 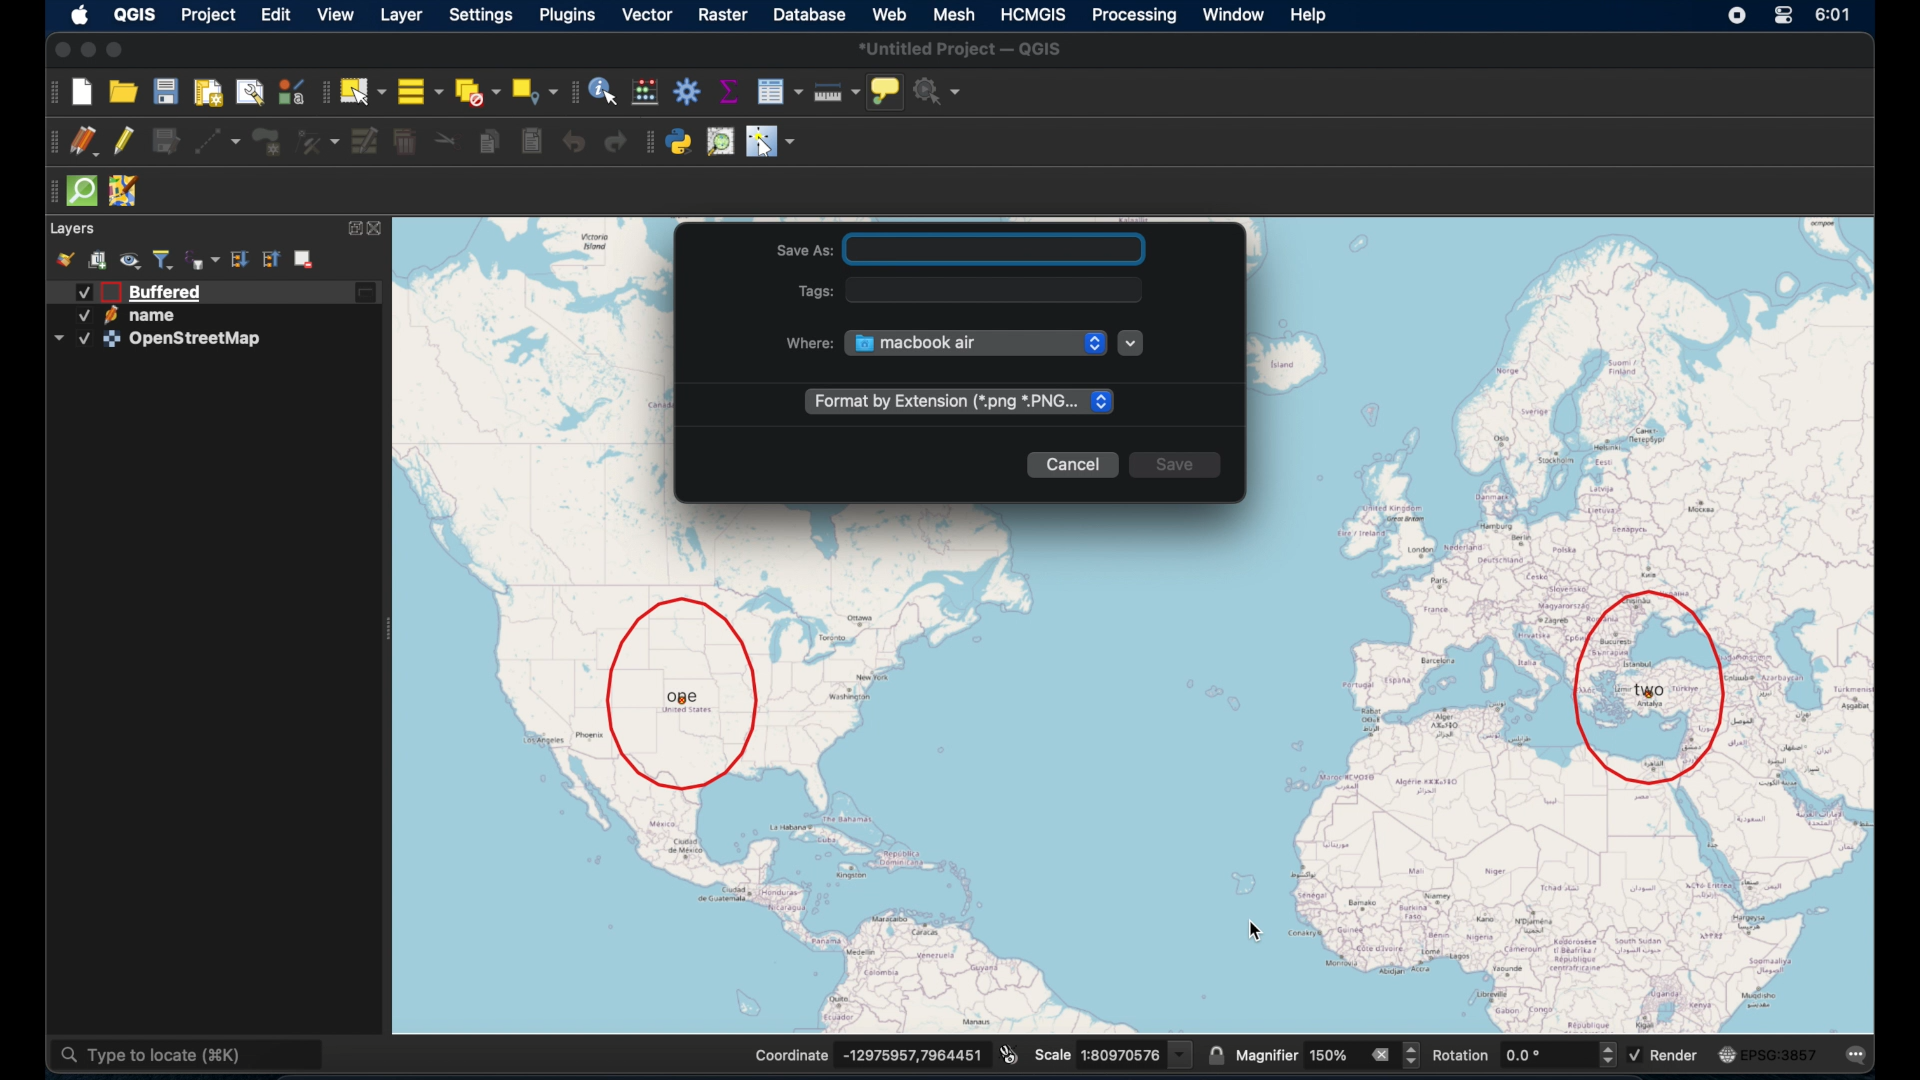 I want to click on mesh, so click(x=956, y=13).